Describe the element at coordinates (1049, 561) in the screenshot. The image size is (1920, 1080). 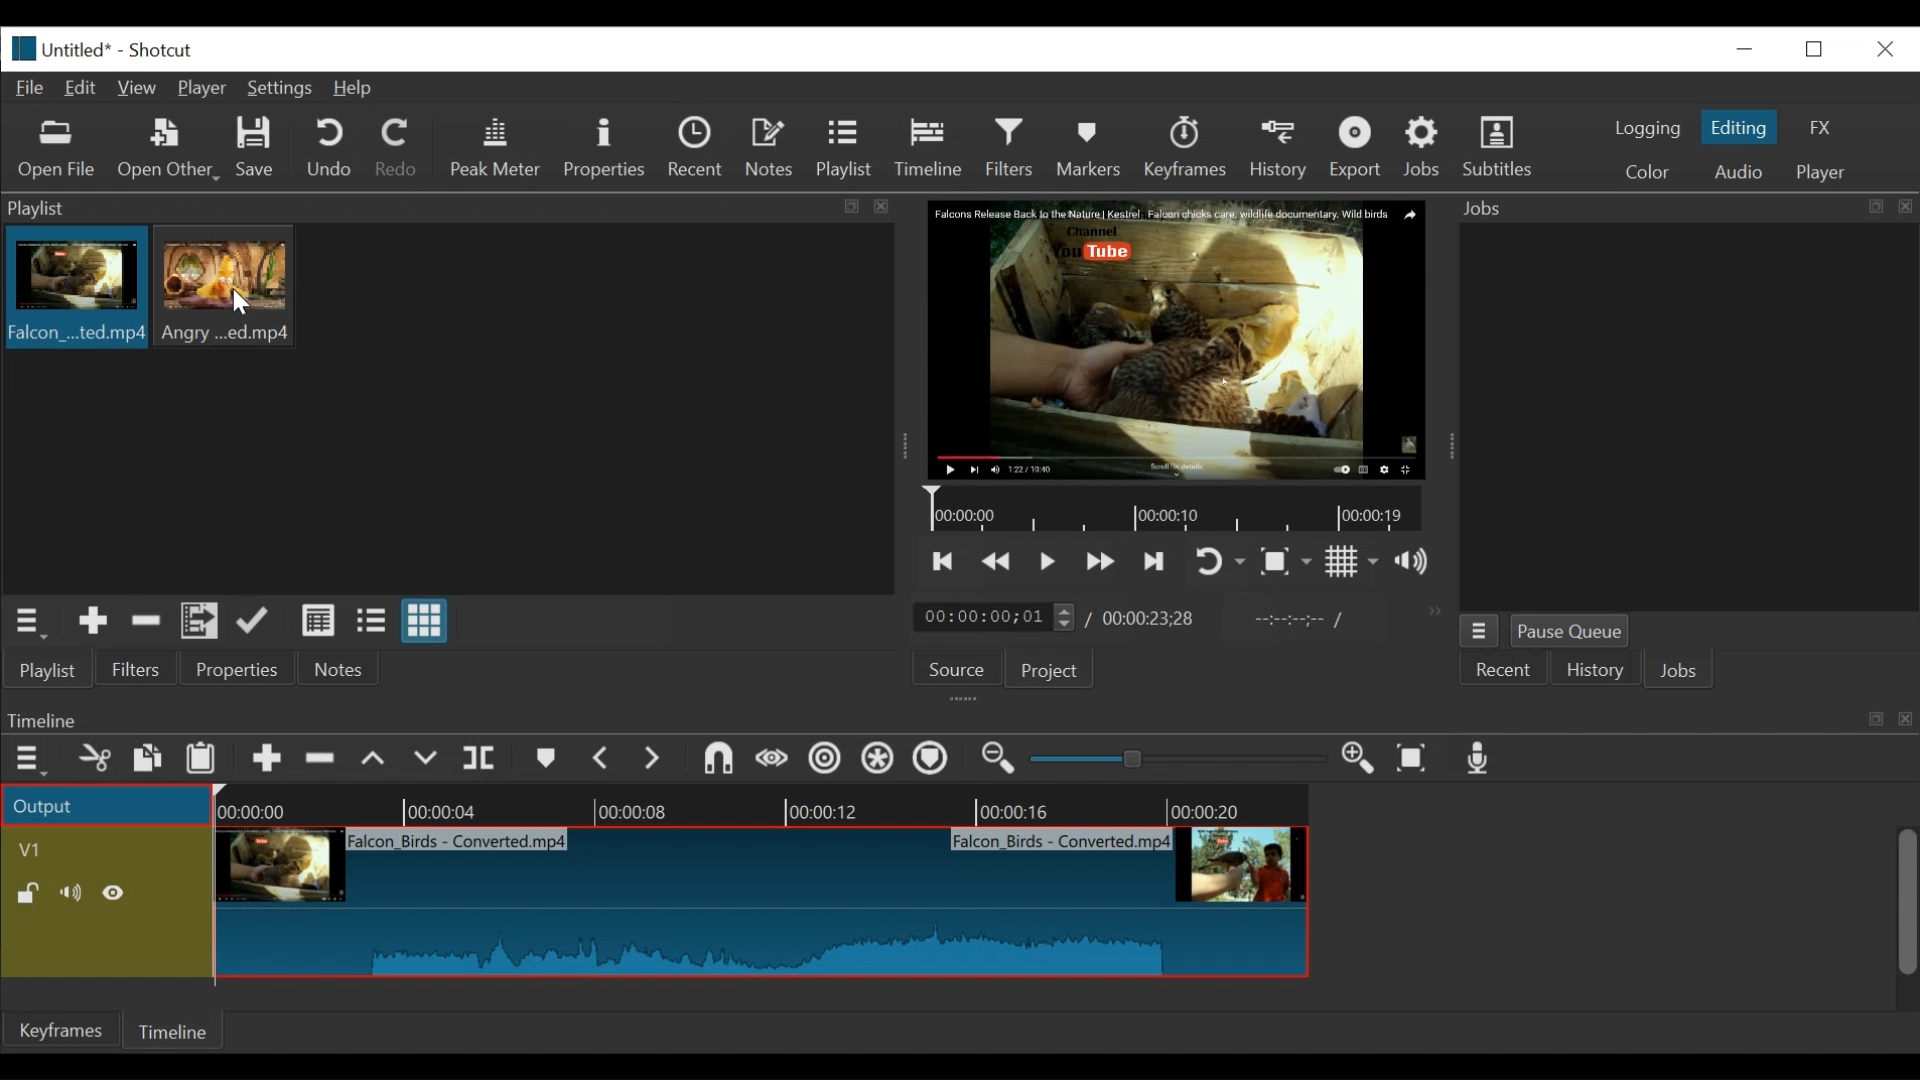
I see `Toggle play or pause` at that location.